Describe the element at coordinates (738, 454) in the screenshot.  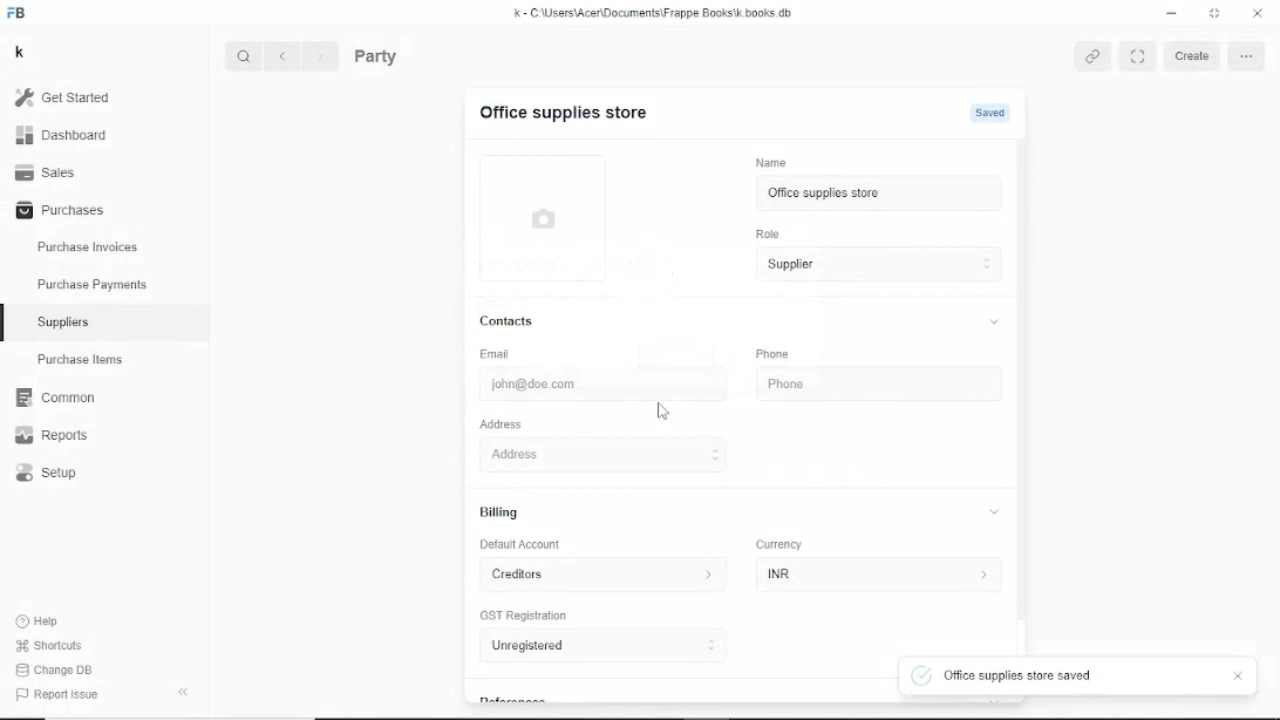
I see `Address` at that location.